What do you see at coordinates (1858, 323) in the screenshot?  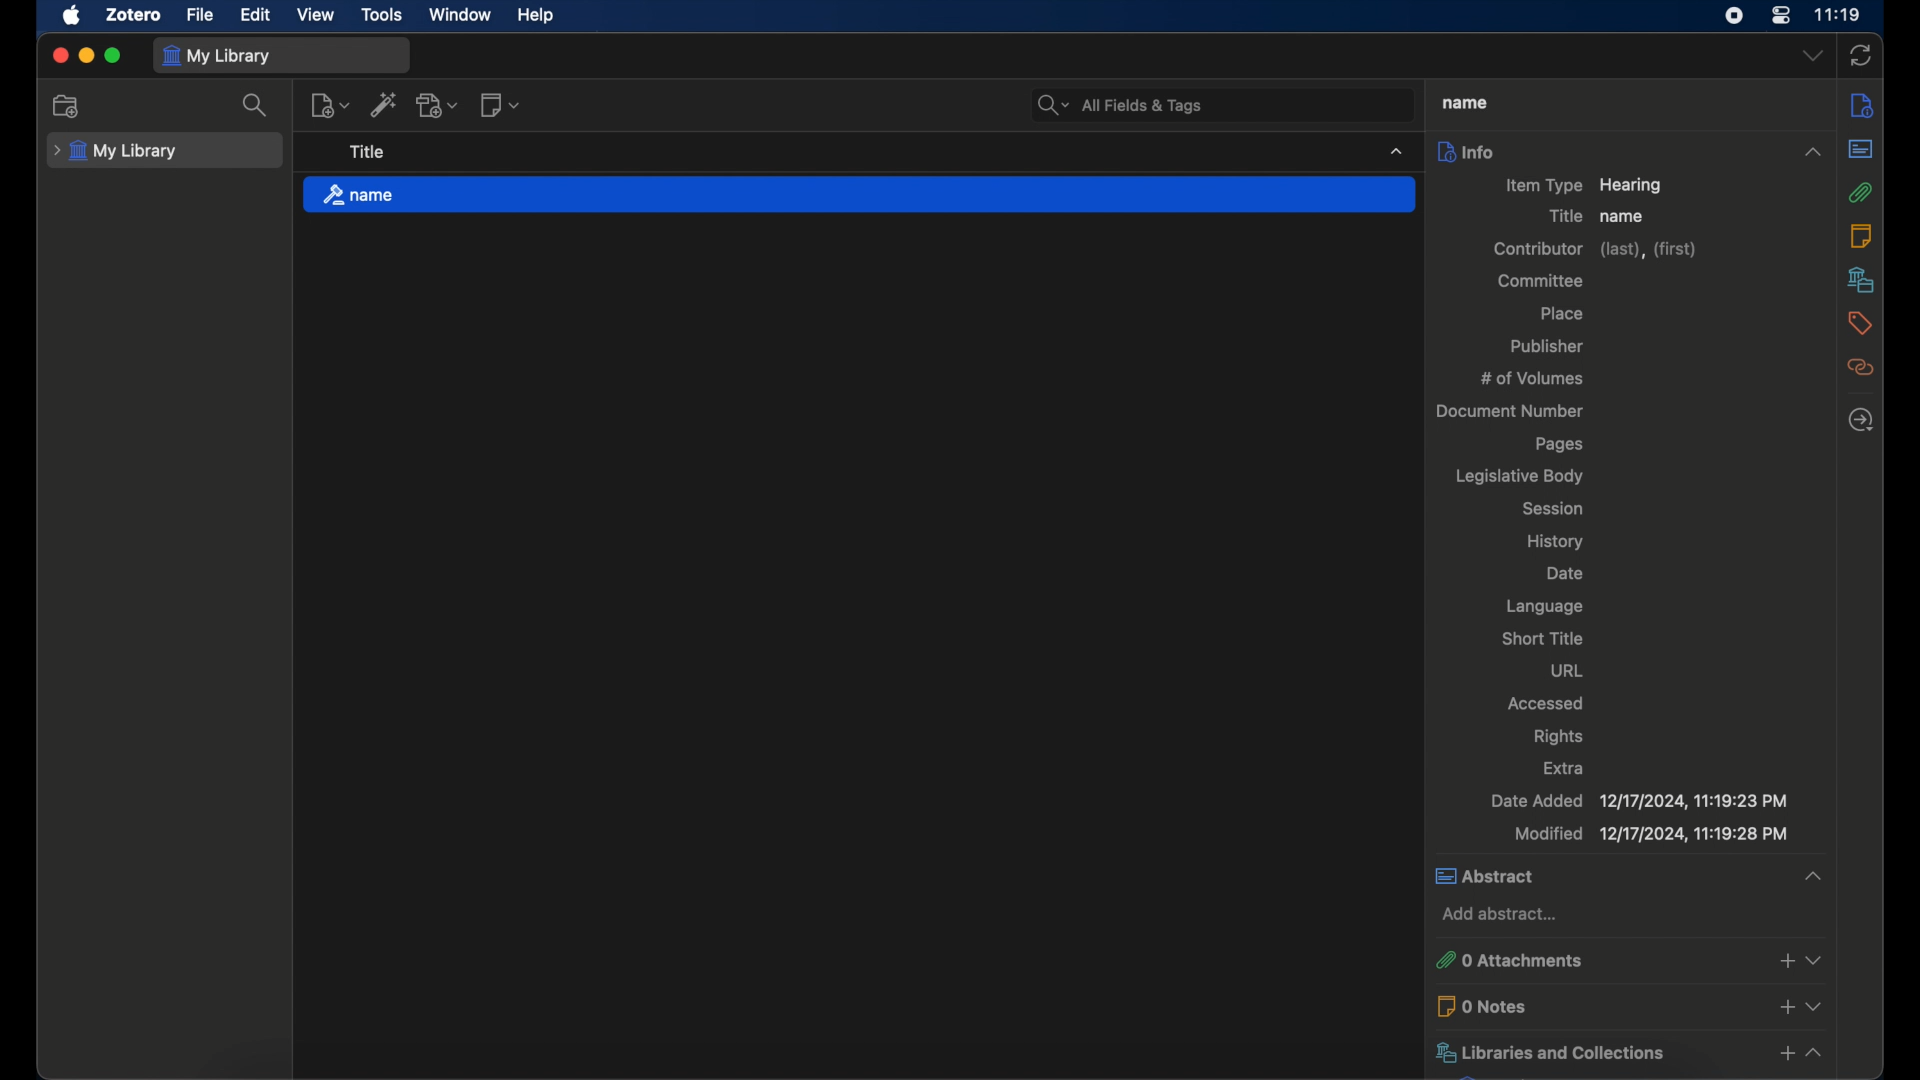 I see `tags` at bounding box center [1858, 323].